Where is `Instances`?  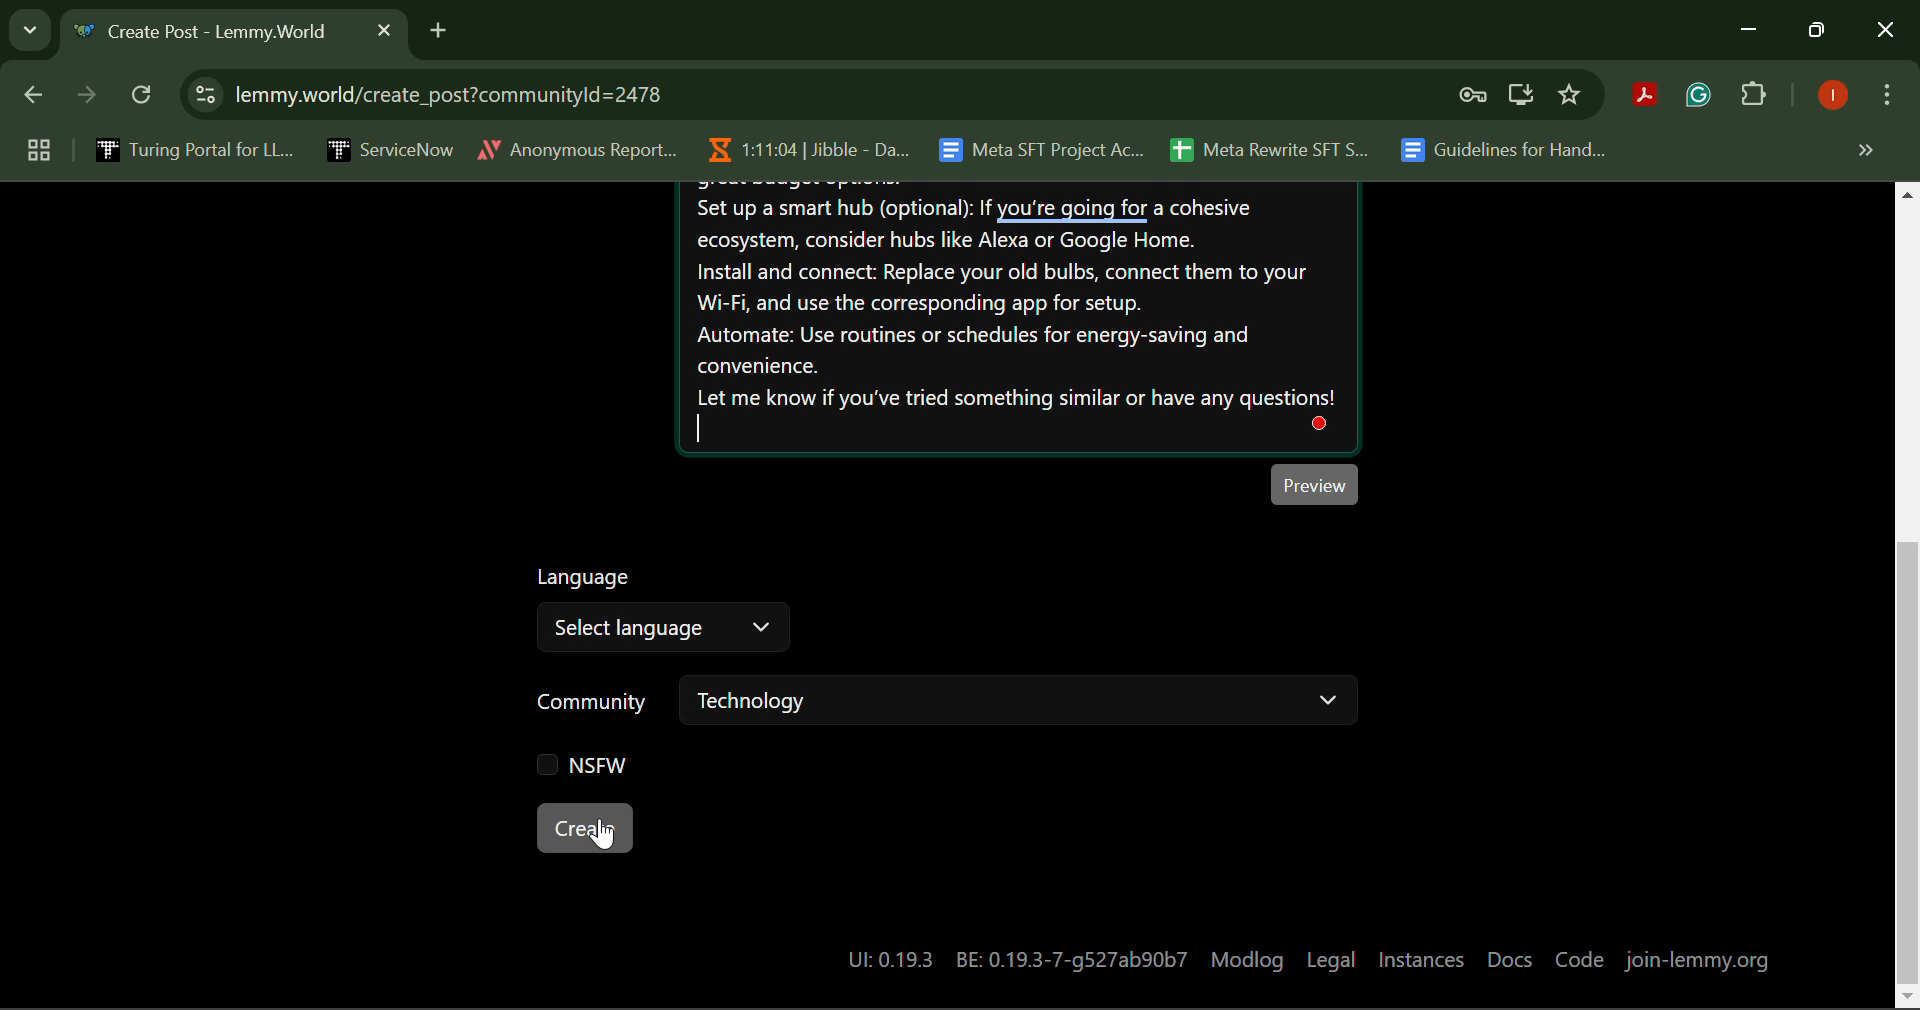 Instances is located at coordinates (1422, 953).